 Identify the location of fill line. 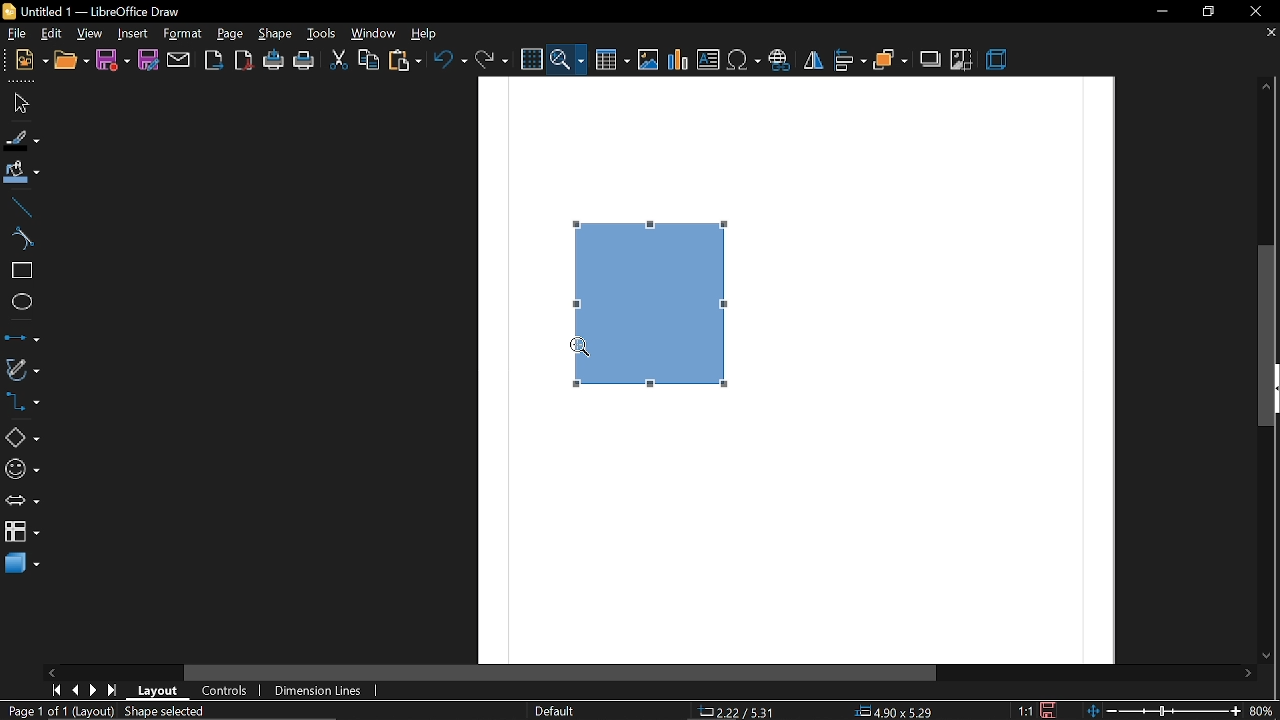
(22, 140).